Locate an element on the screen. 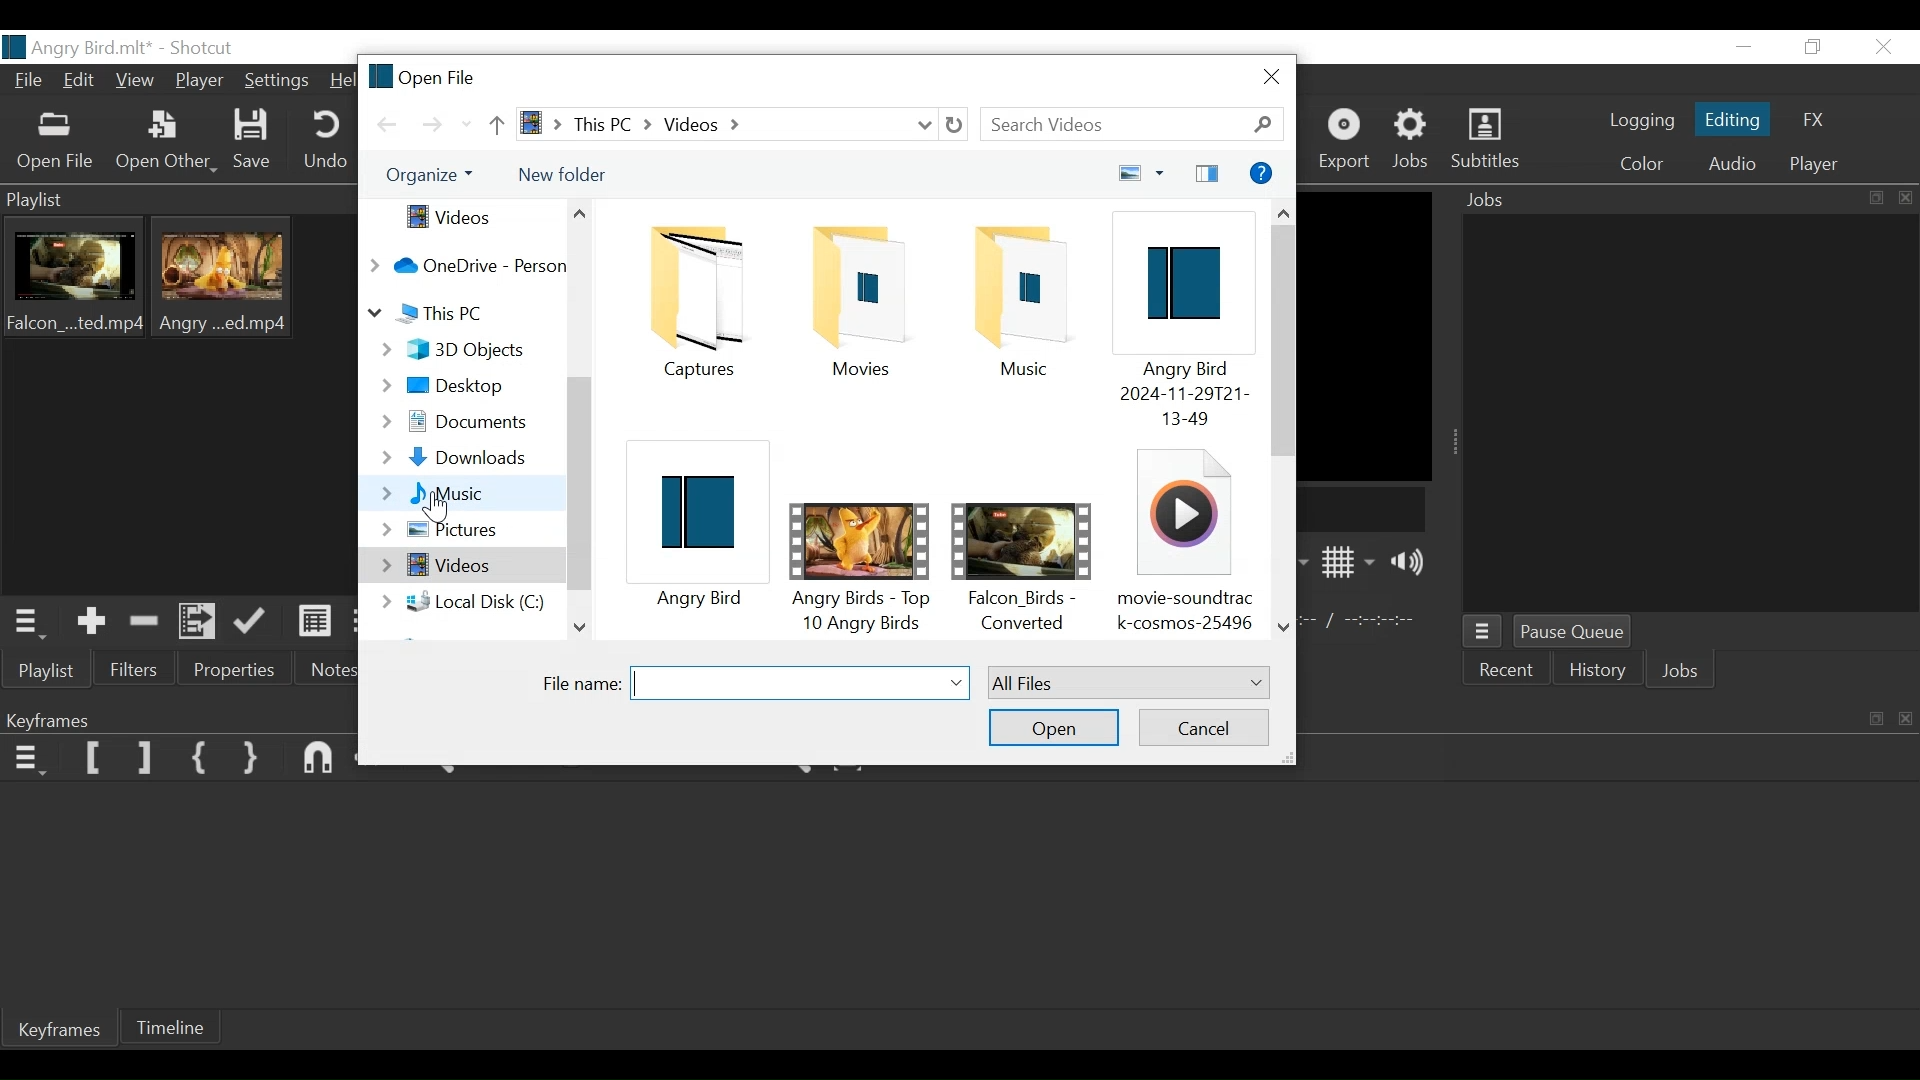 This screenshot has height=1080, width=1920. Close is located at coordinates (1885, 47).